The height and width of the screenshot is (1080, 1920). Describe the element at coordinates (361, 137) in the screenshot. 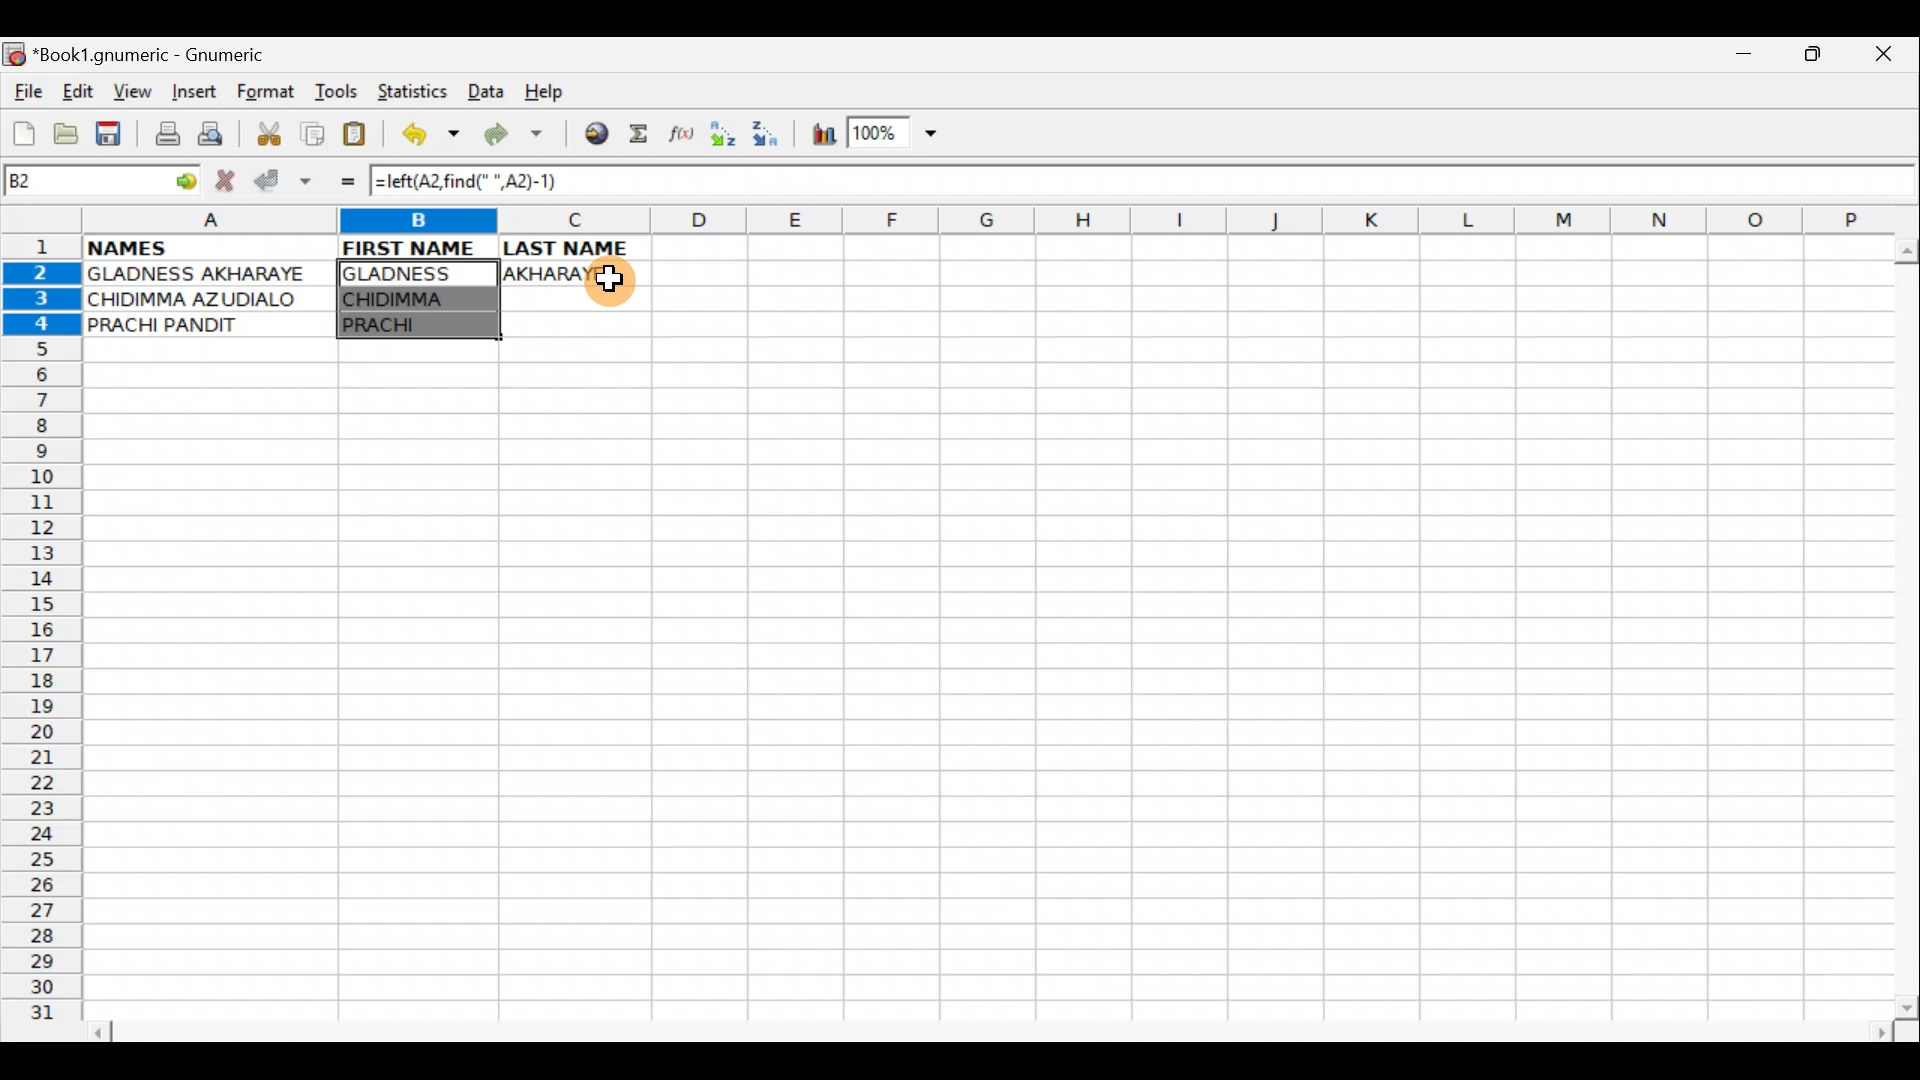

I see `Paste clipboard` at that location.